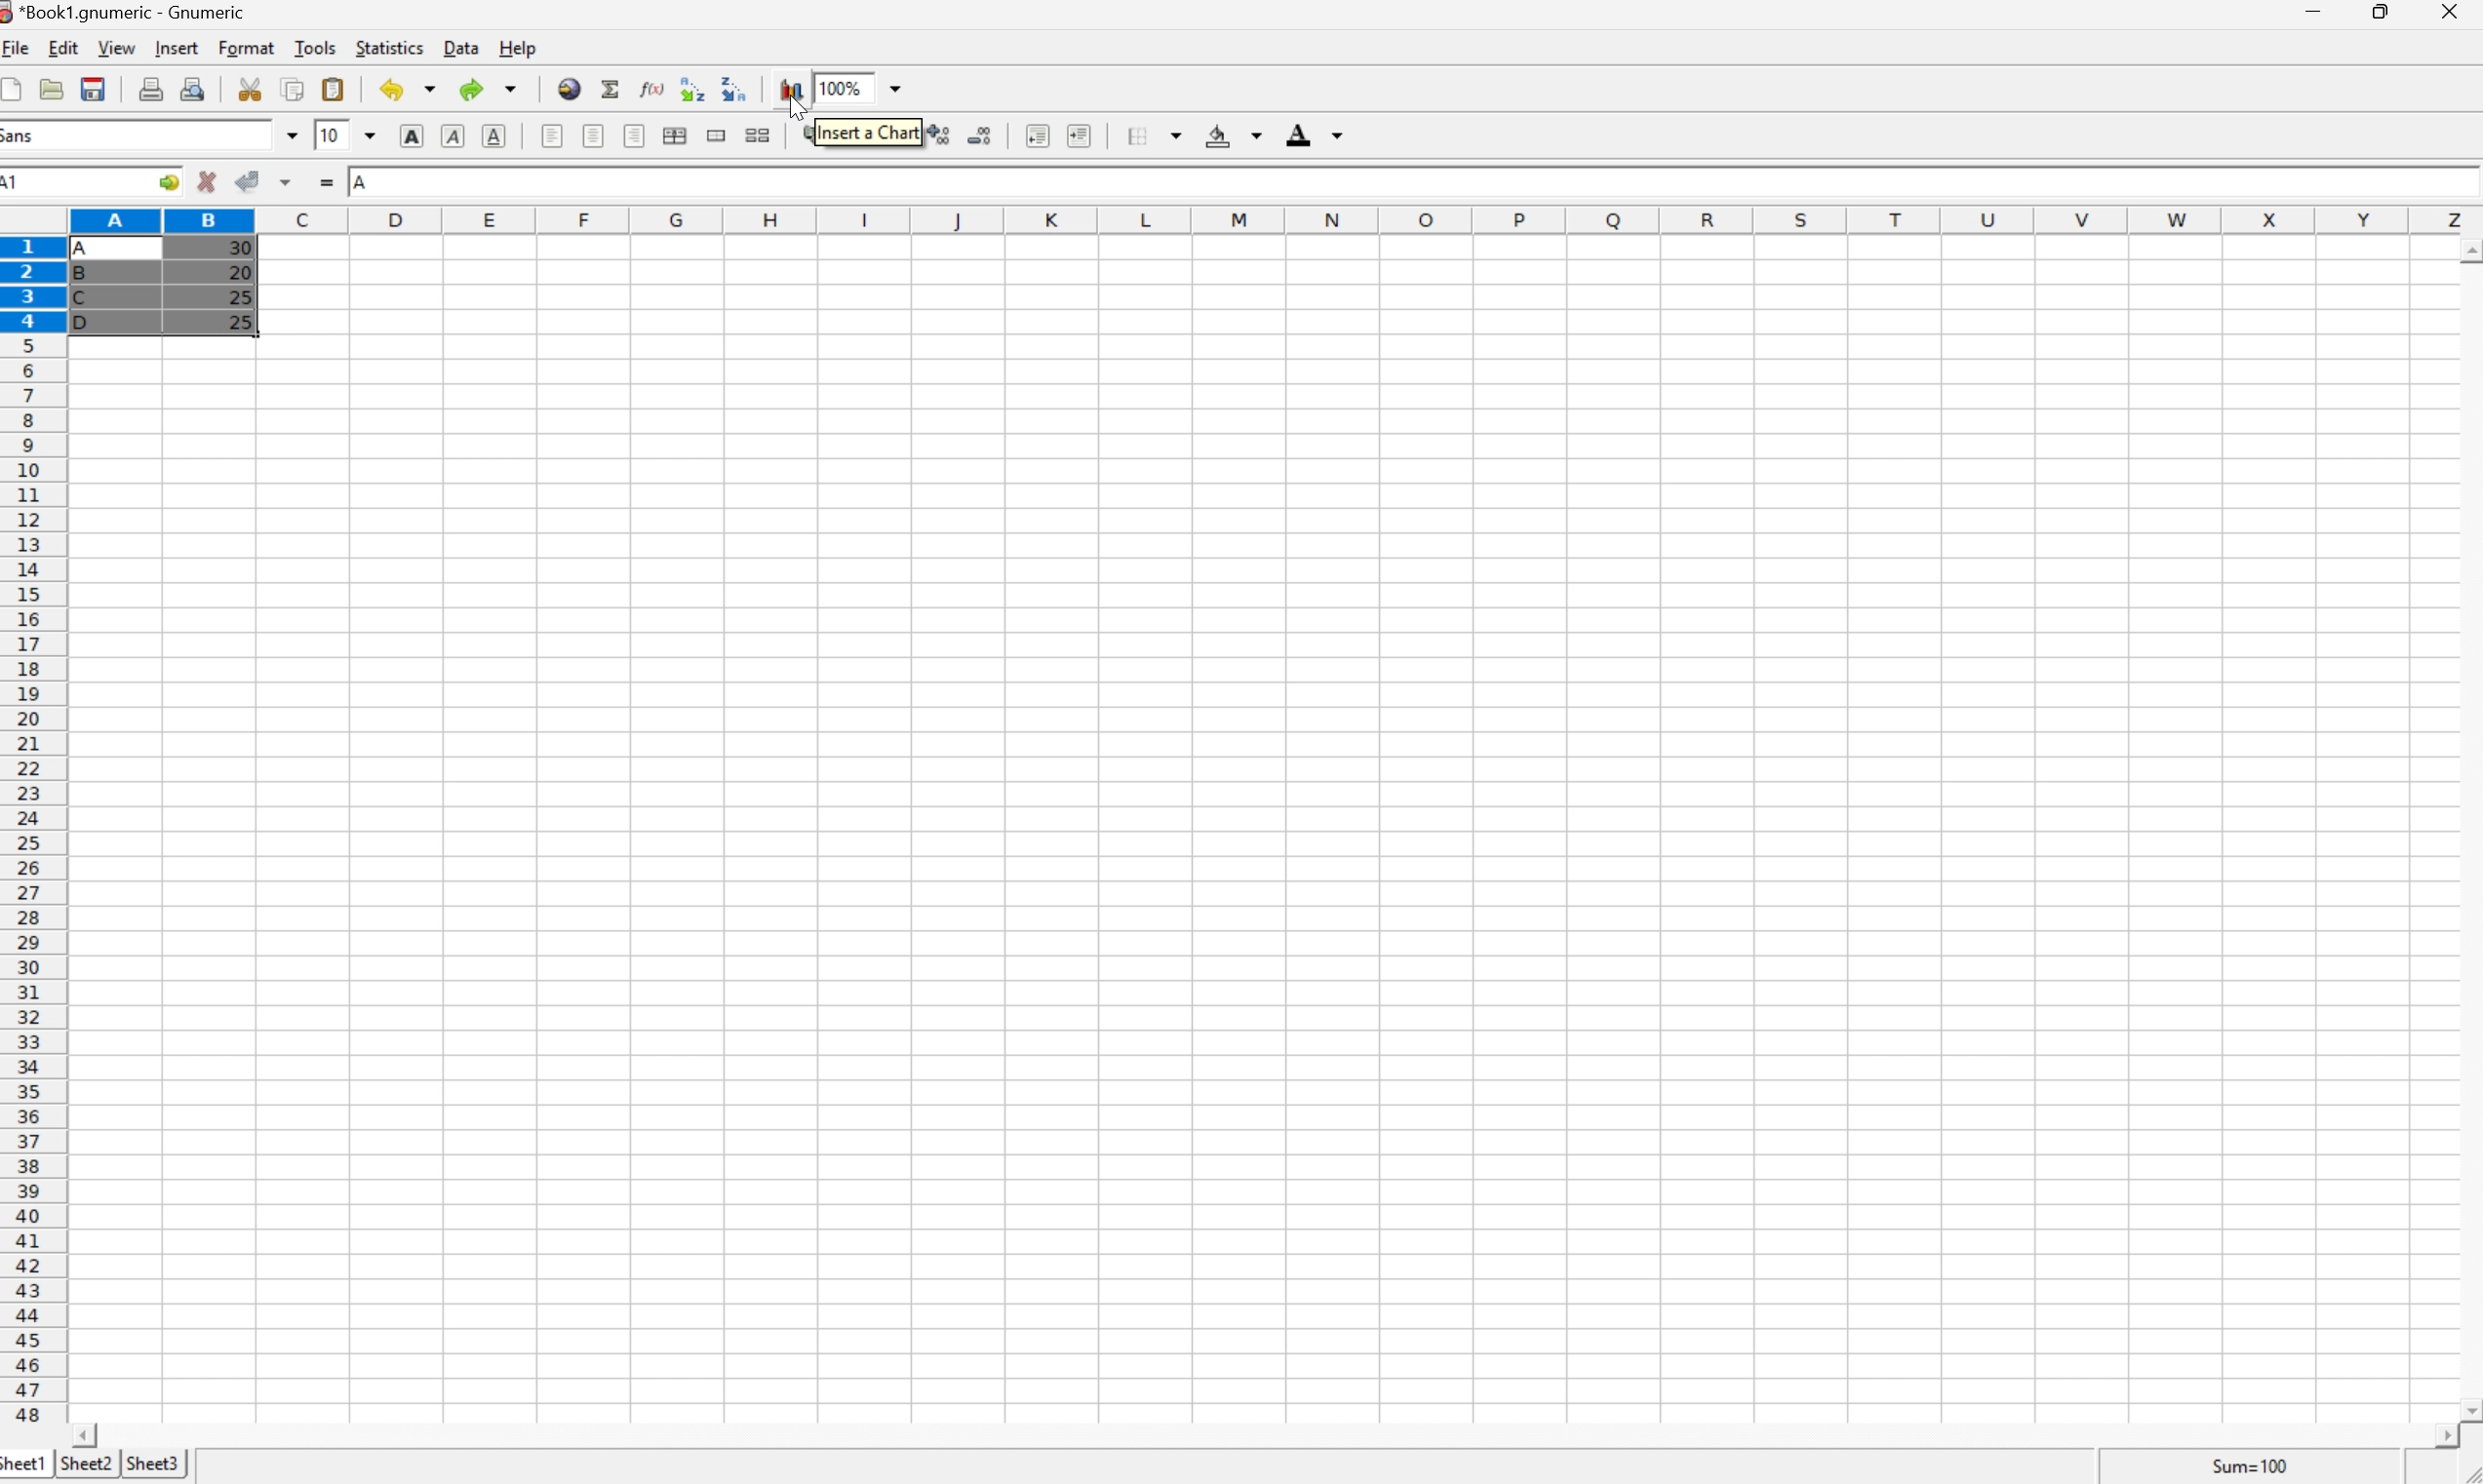 The width and height of the screenshot is (2483, 1484). Describe the element at coordinates (838, 87) in the screenshot. I see `100%` at that location.